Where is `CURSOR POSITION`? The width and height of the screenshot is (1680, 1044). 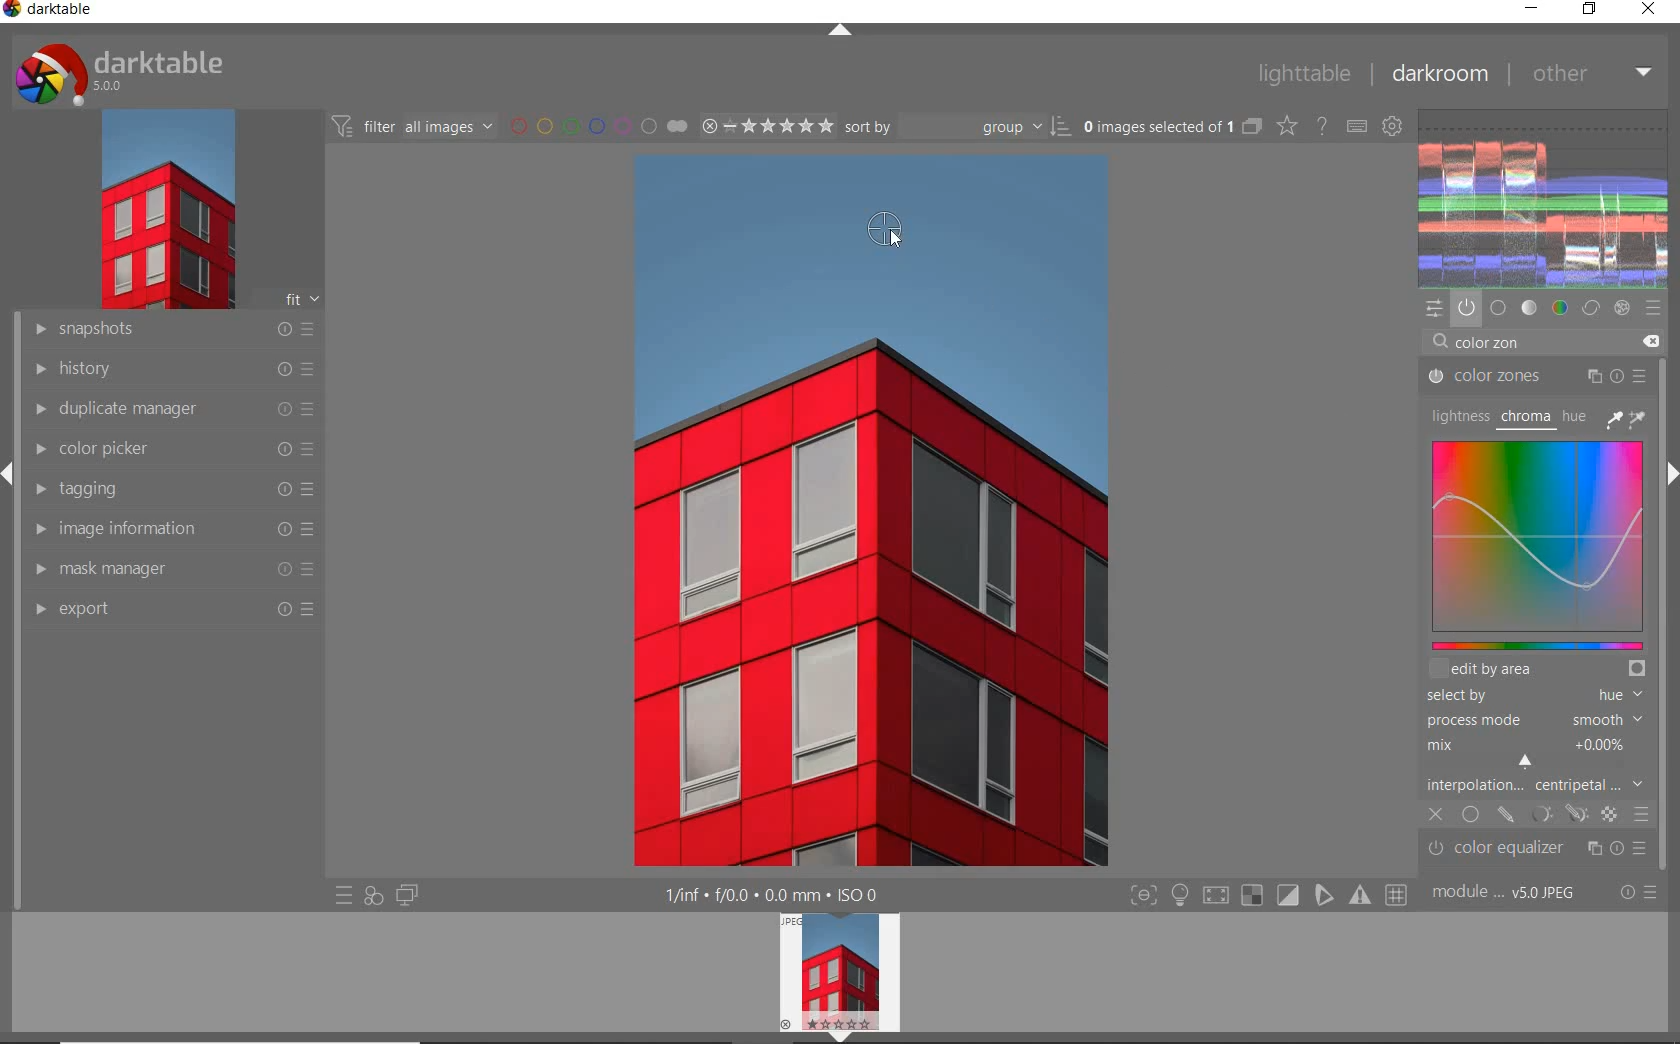
CURSOR POSITION is located at coordinates (1527, 760).